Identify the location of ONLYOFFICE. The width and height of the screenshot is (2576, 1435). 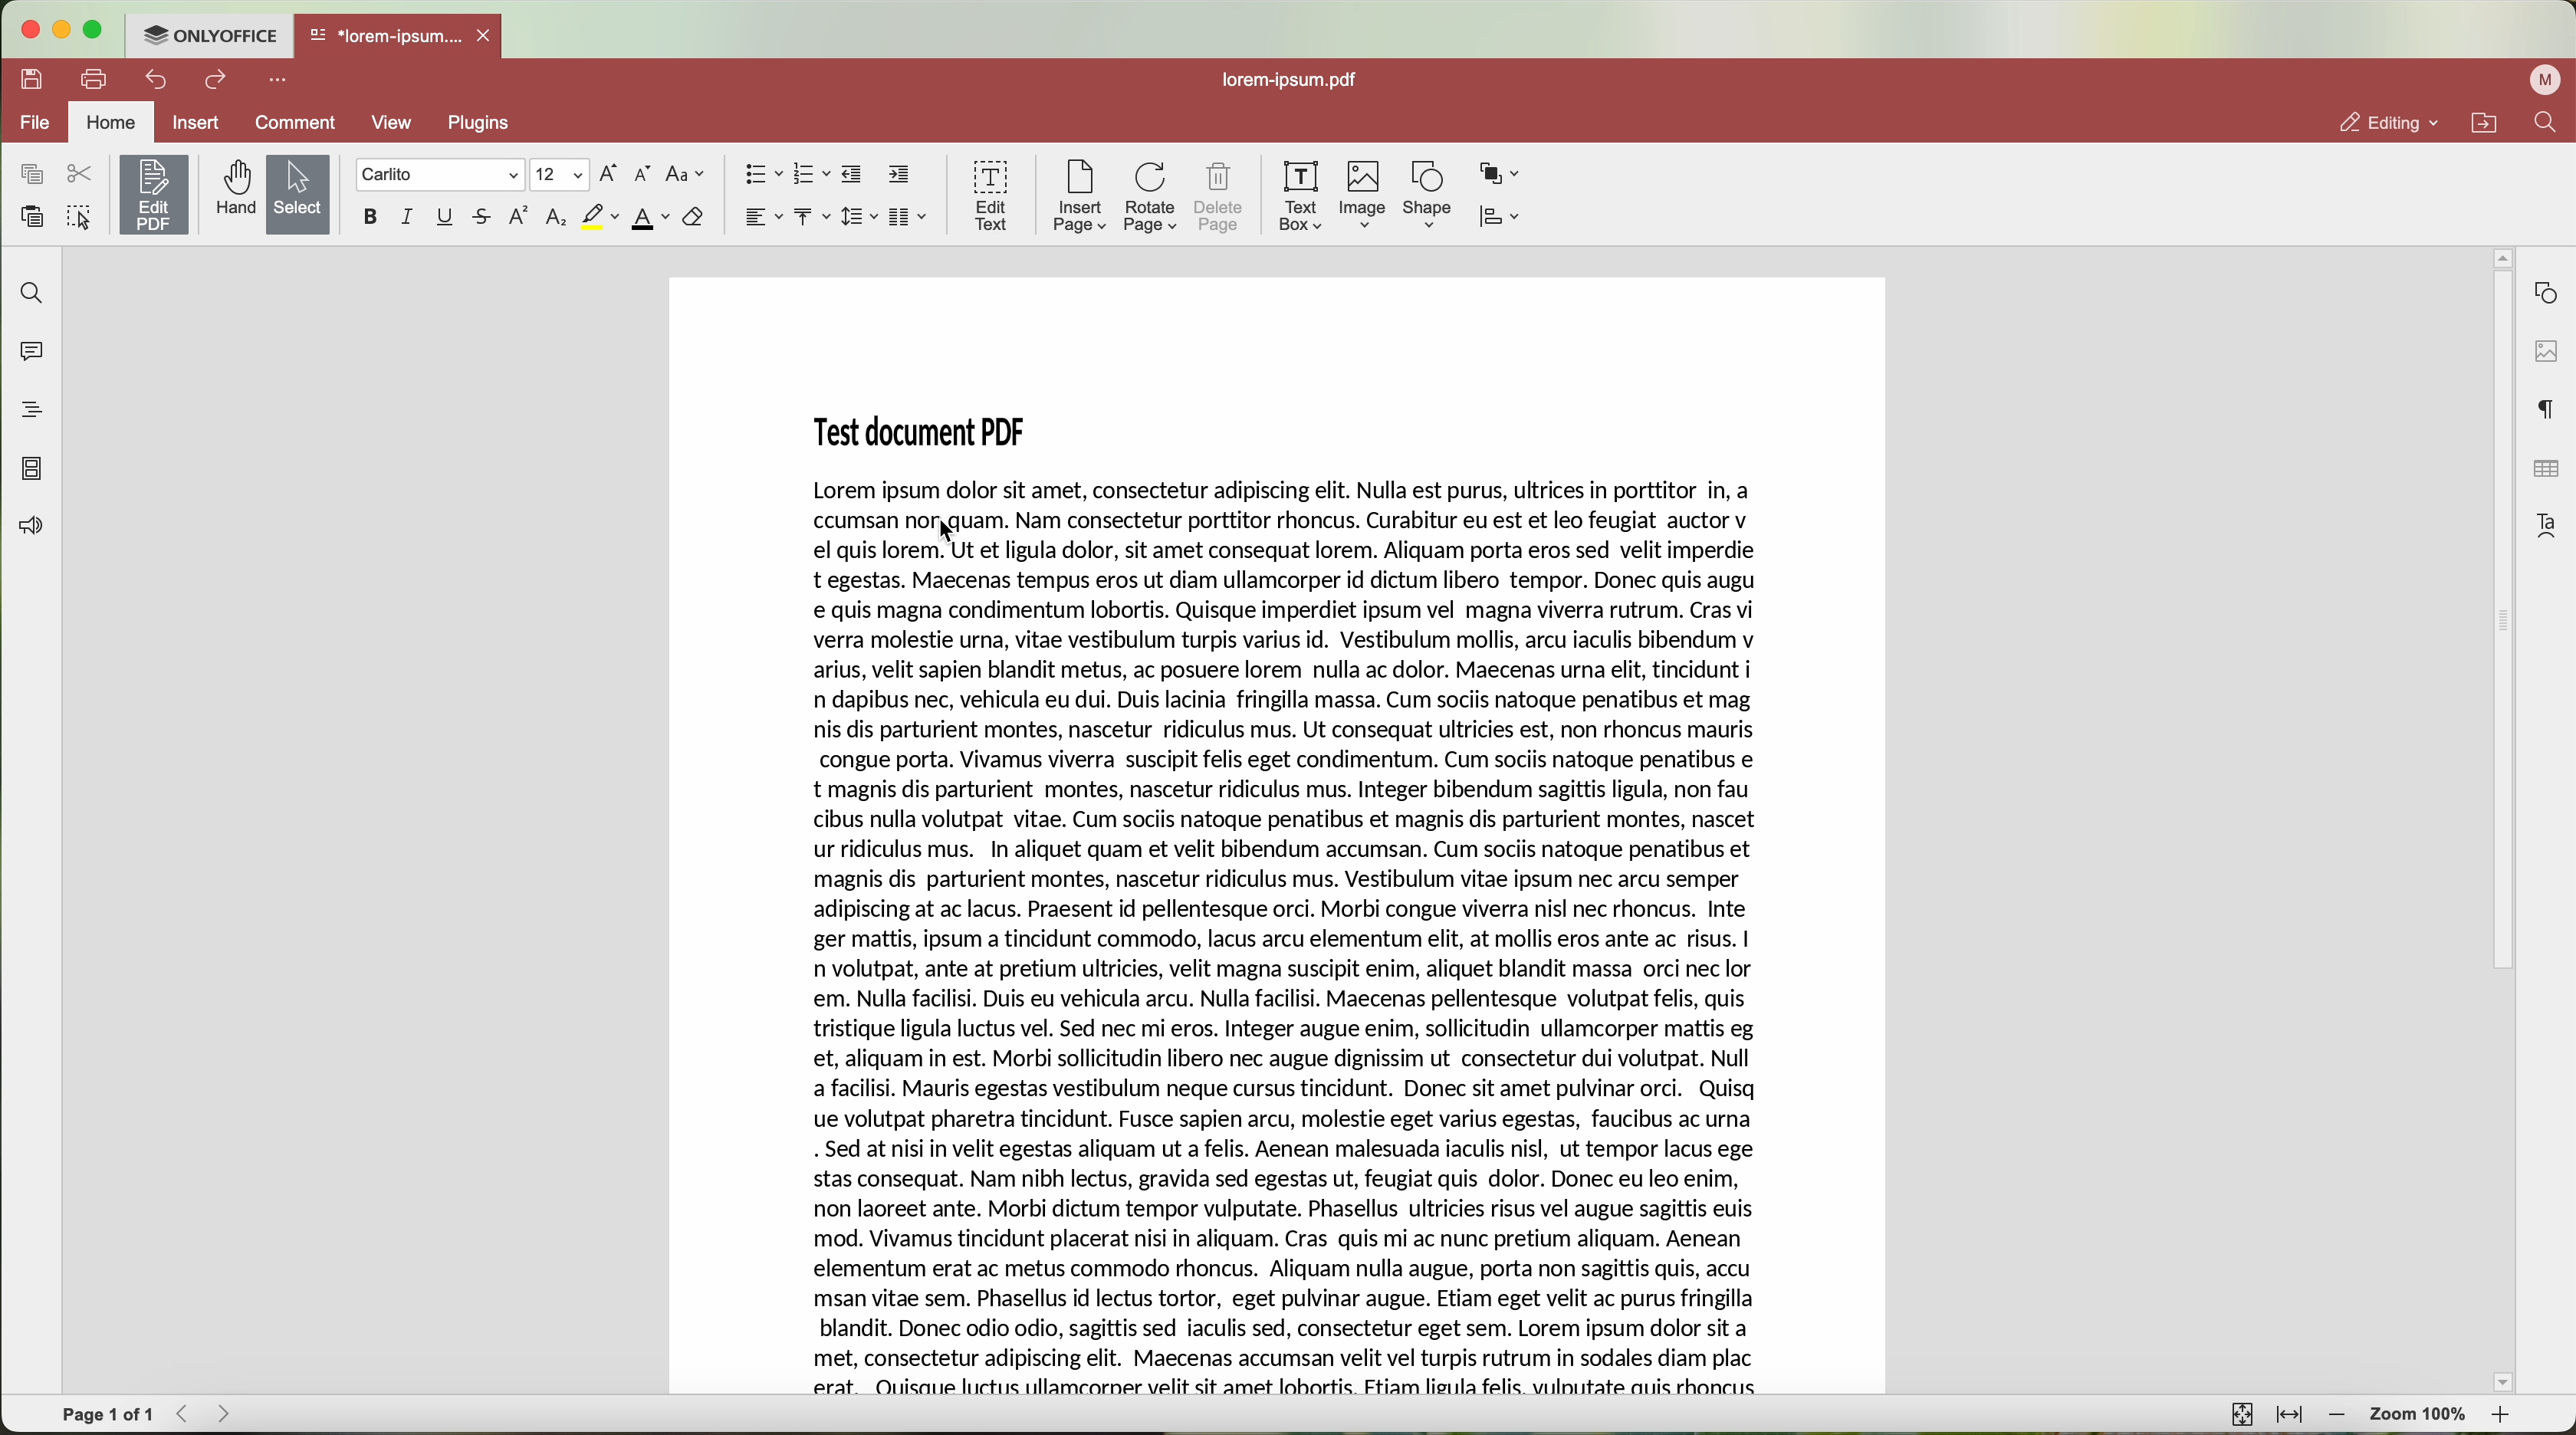
(212, 37).